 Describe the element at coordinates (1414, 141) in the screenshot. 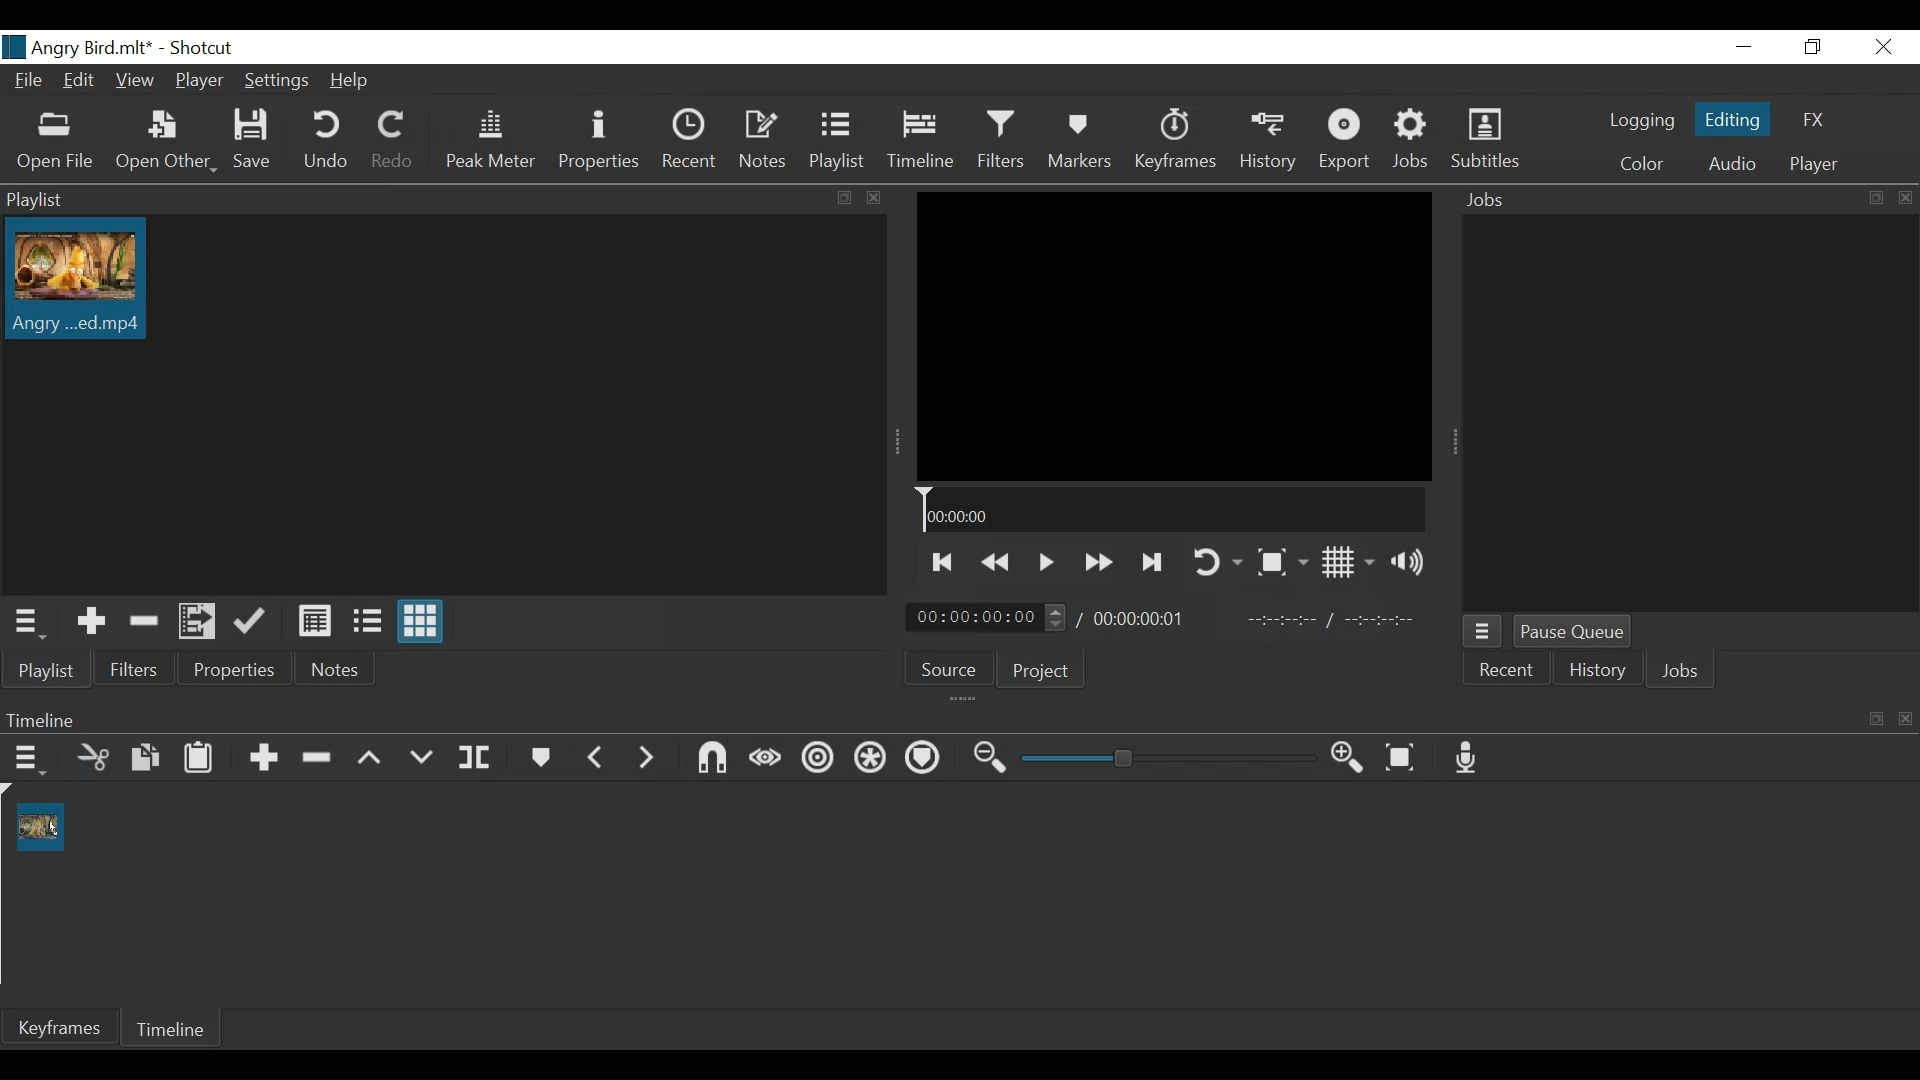

I see `Jobs` at that location.